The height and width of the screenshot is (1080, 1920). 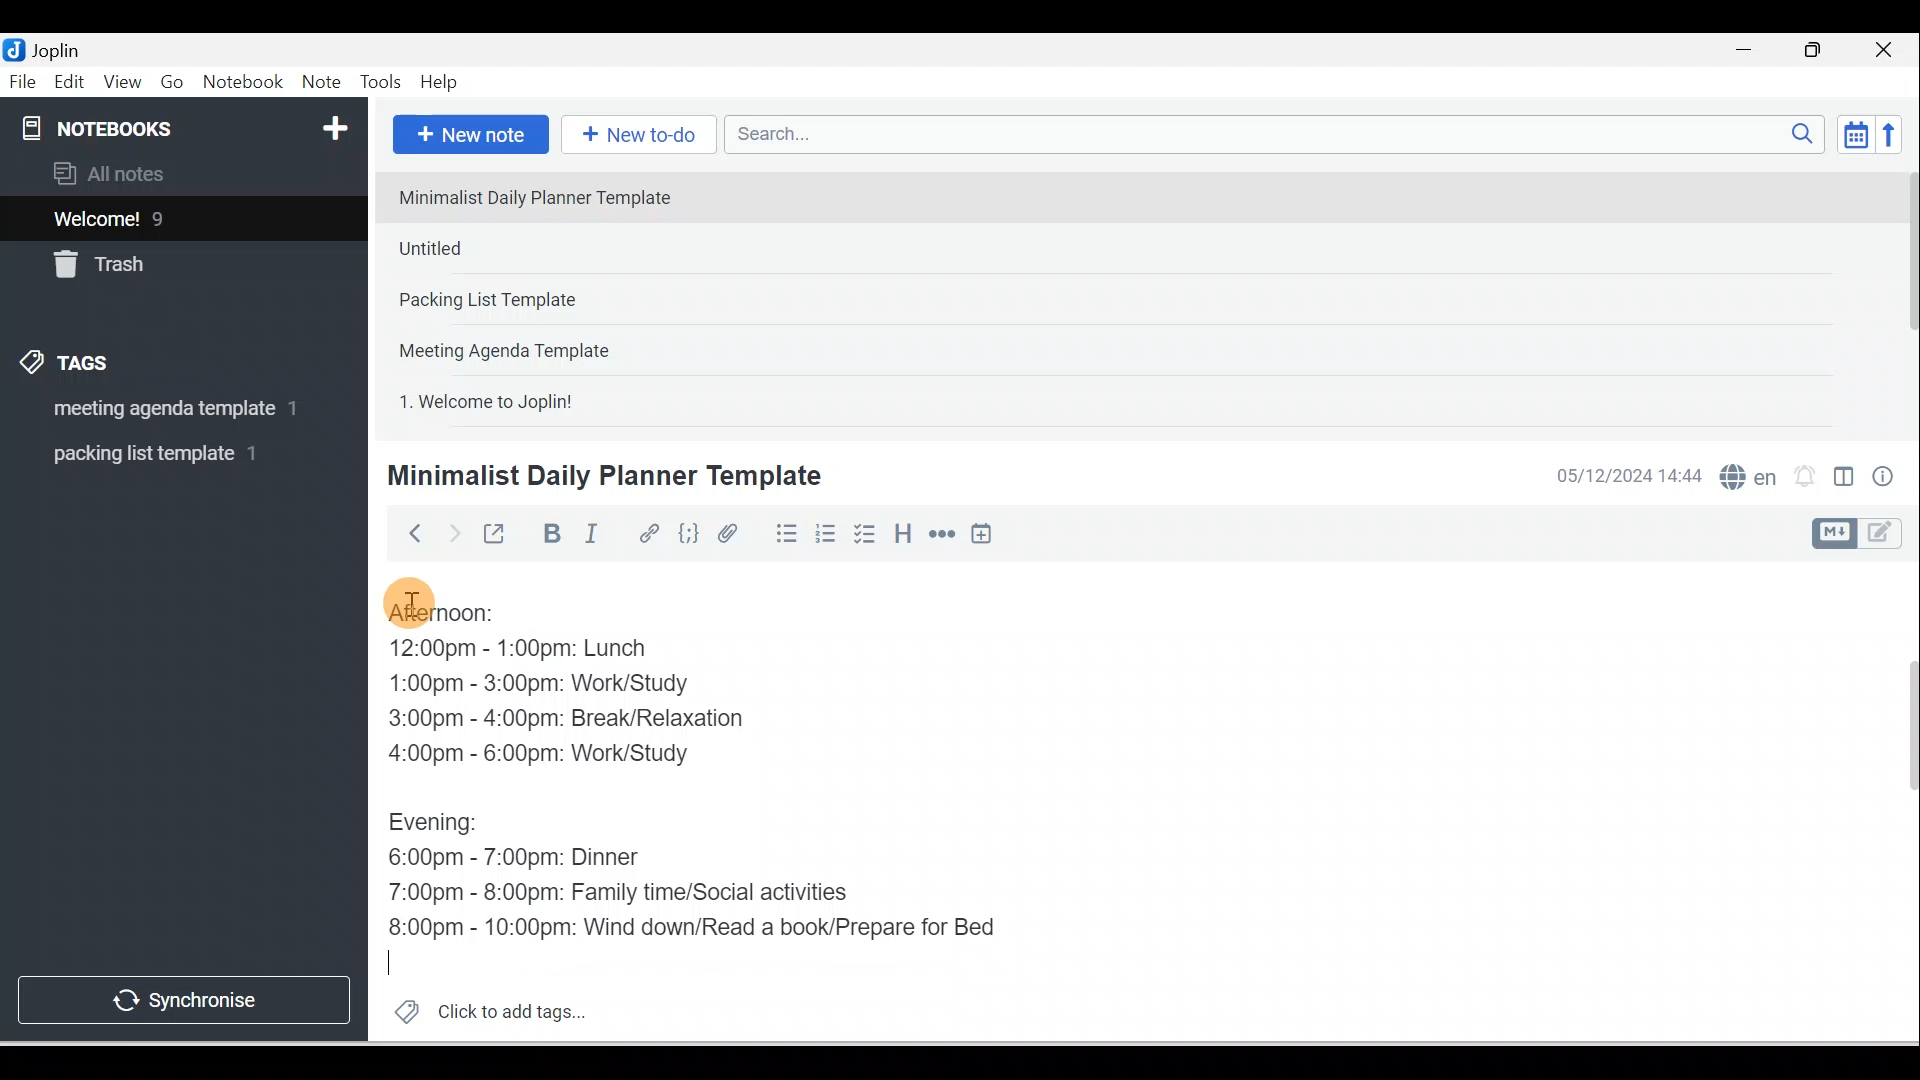 I want to click on Note 1, so click(x=549, y=196).